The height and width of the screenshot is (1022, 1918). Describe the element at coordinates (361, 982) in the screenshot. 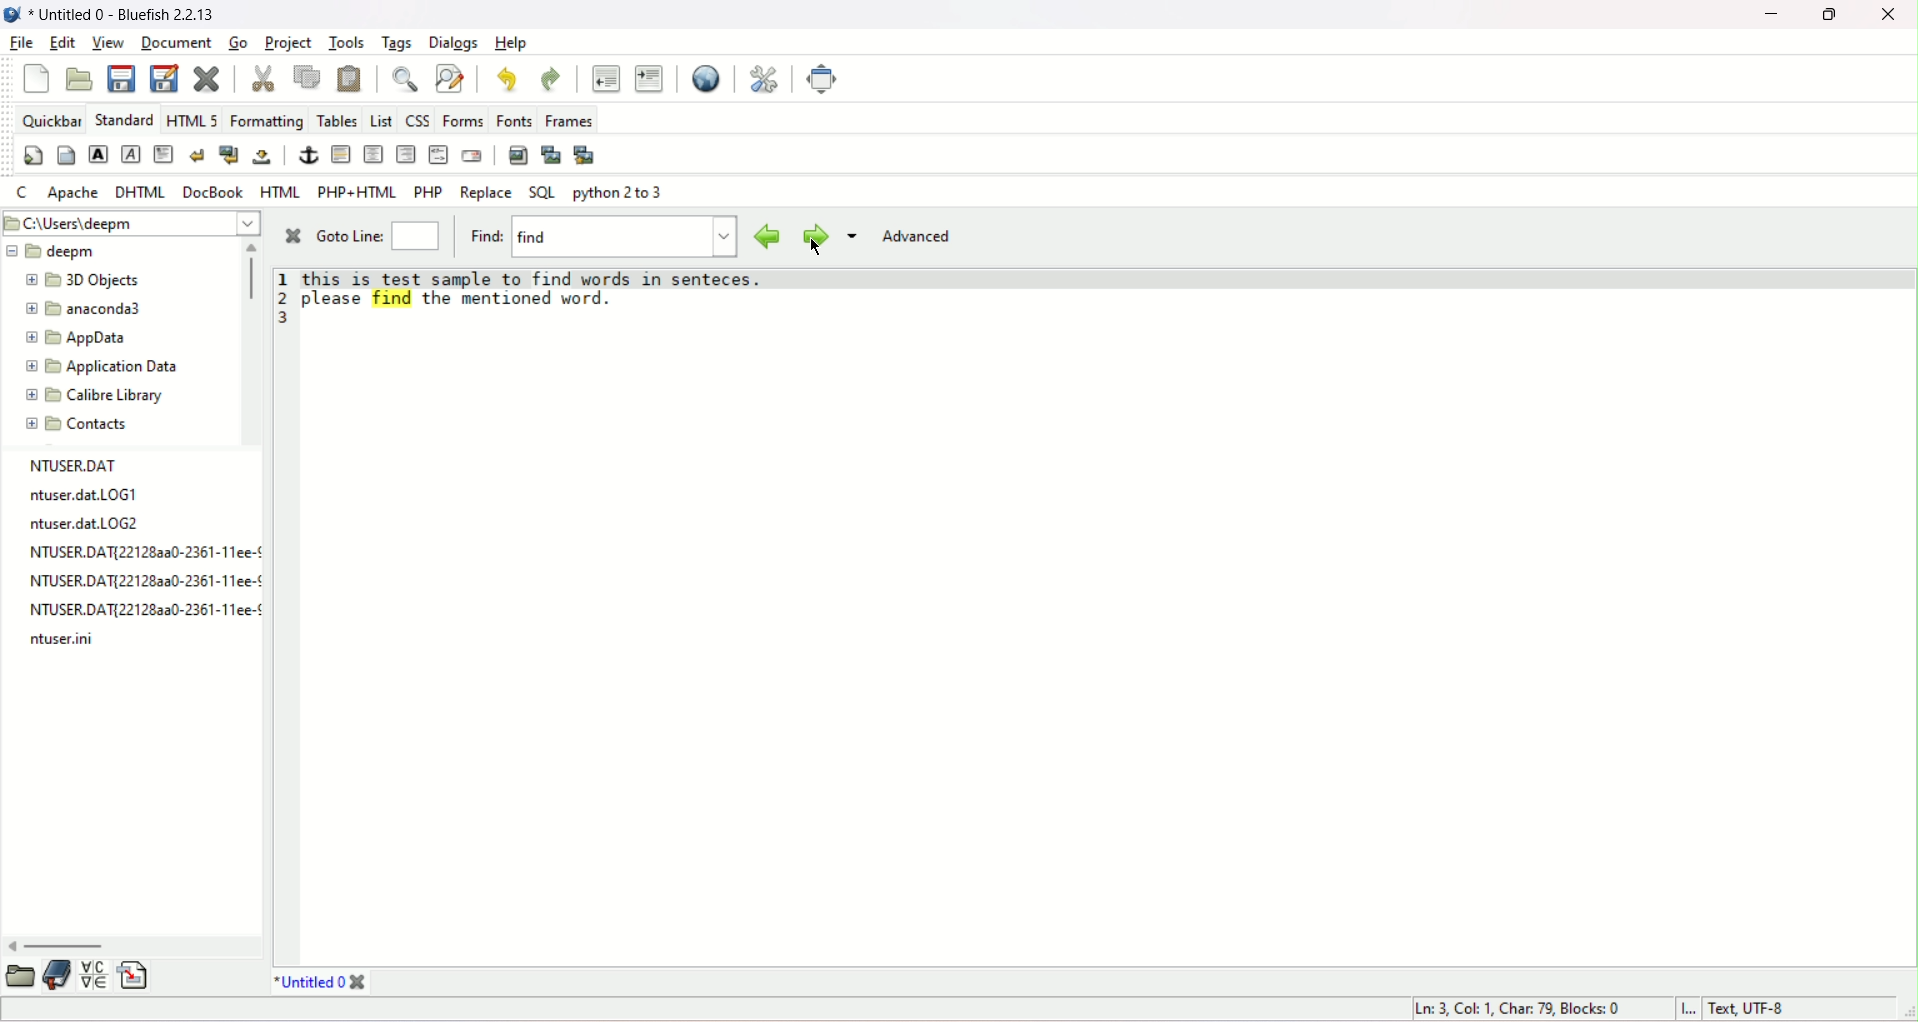

I see `close current tab` at that location.